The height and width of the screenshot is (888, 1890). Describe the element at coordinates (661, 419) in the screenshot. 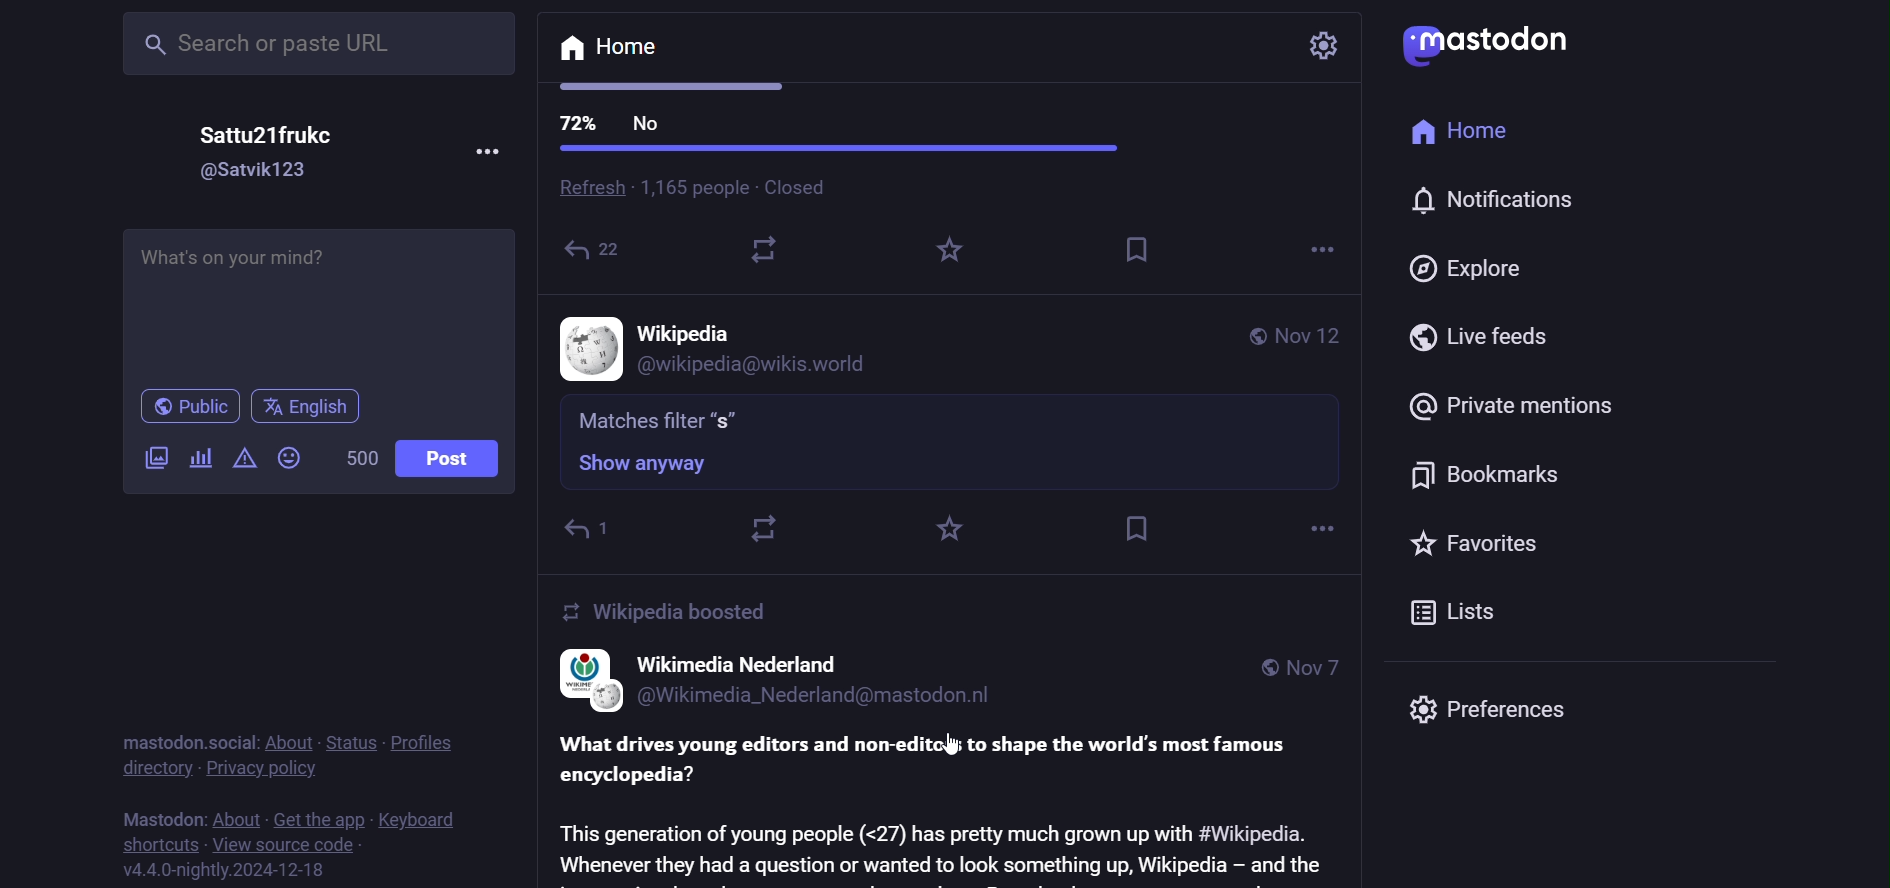

I see `Matches filter “s”` at that location.